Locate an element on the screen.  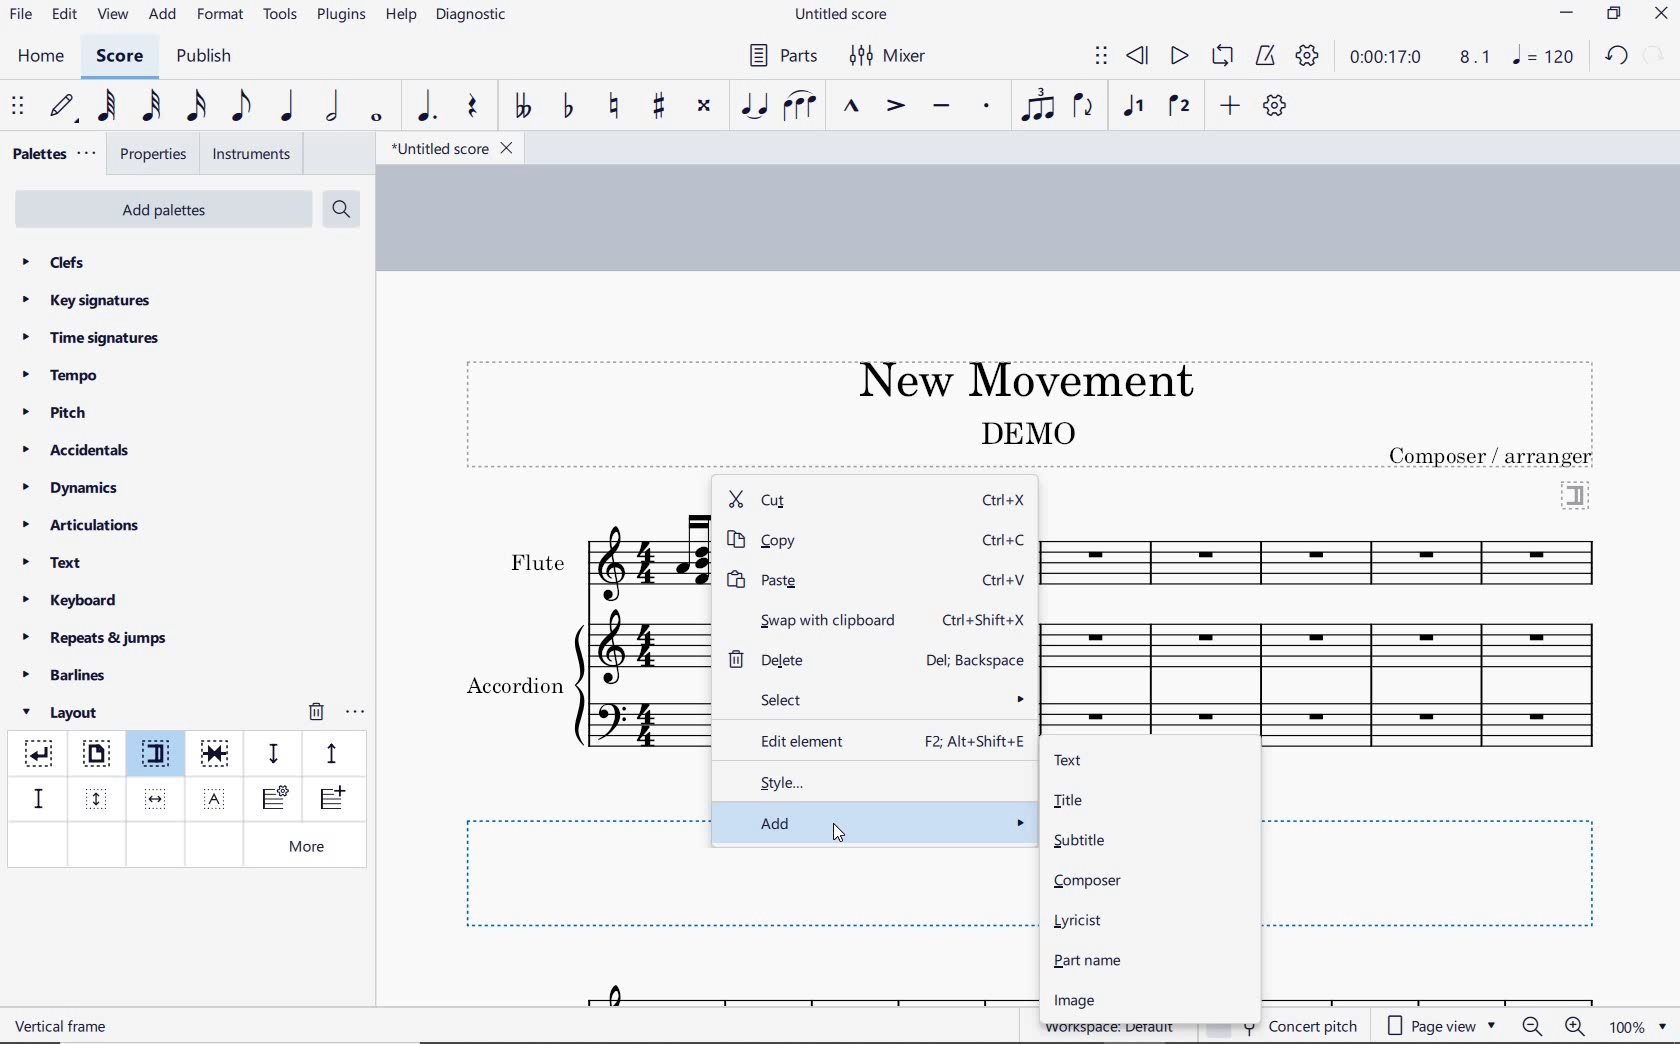
Playback speed is located at coordinates (1477, 58).